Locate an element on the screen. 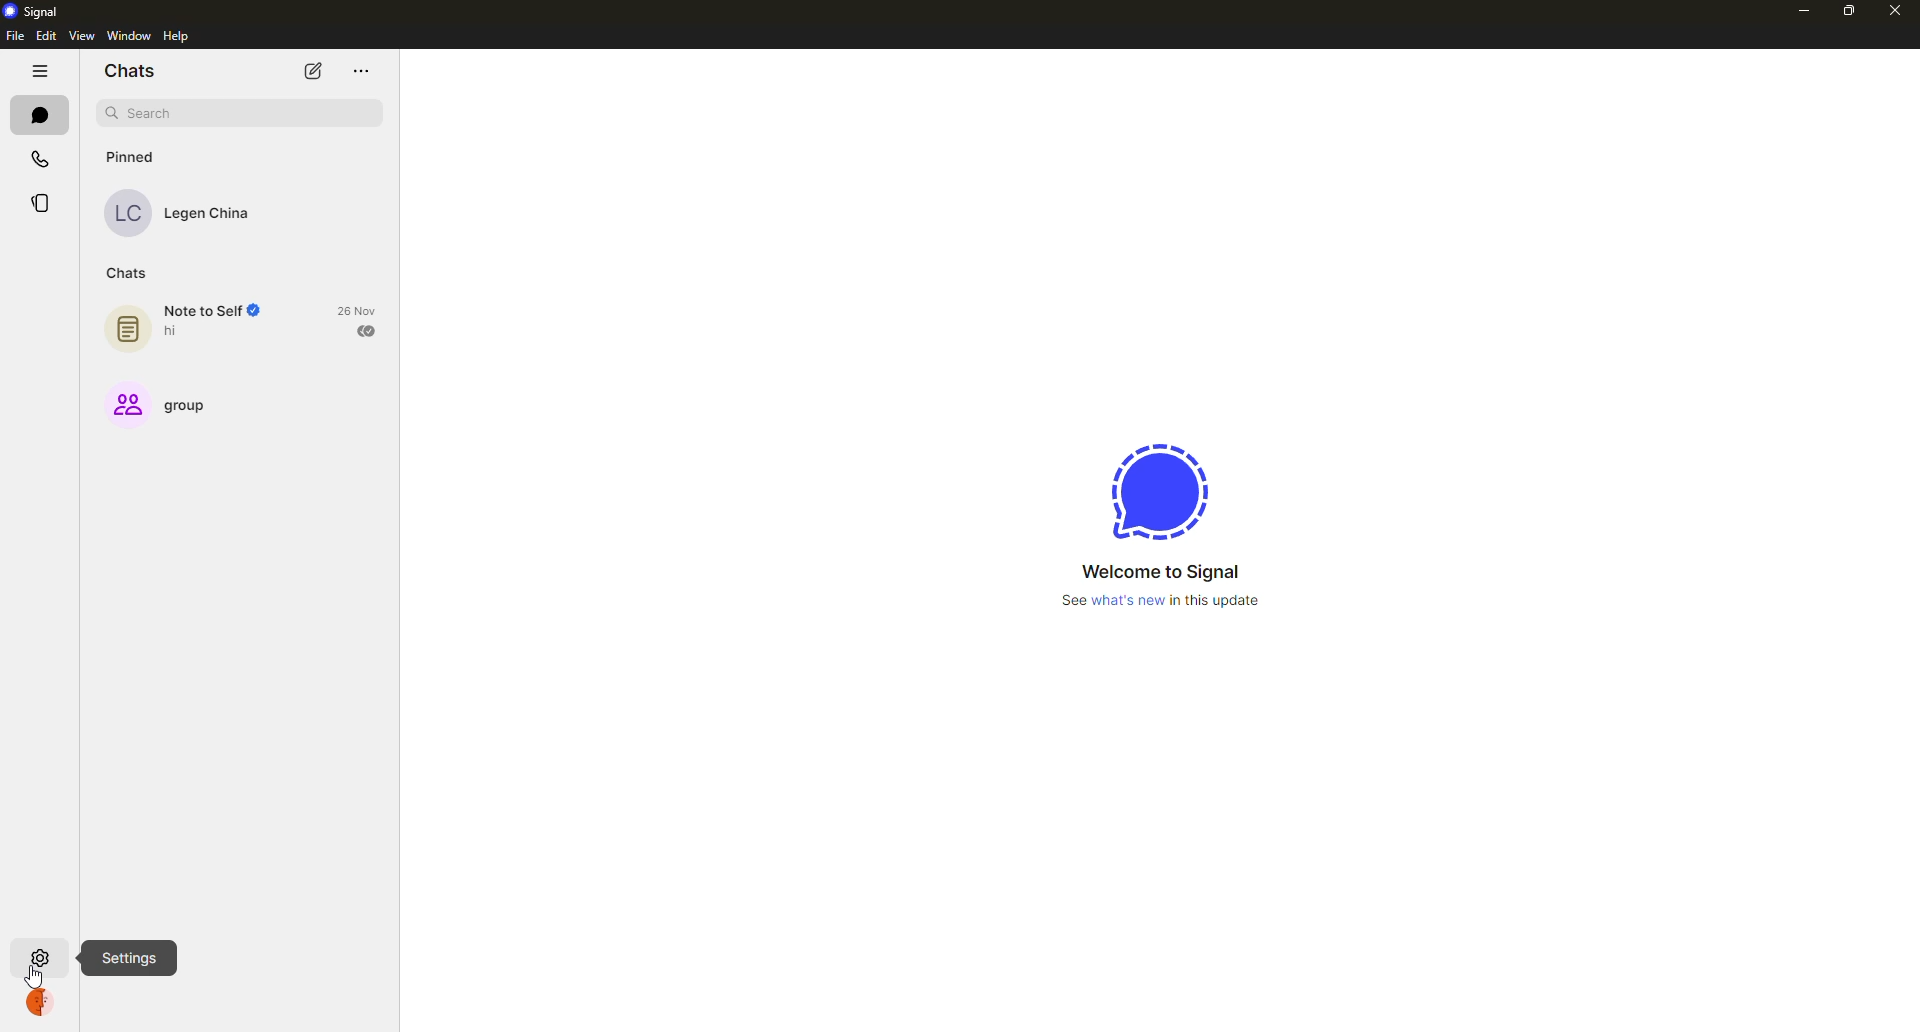  cursor is located at coordinates (37, 977).